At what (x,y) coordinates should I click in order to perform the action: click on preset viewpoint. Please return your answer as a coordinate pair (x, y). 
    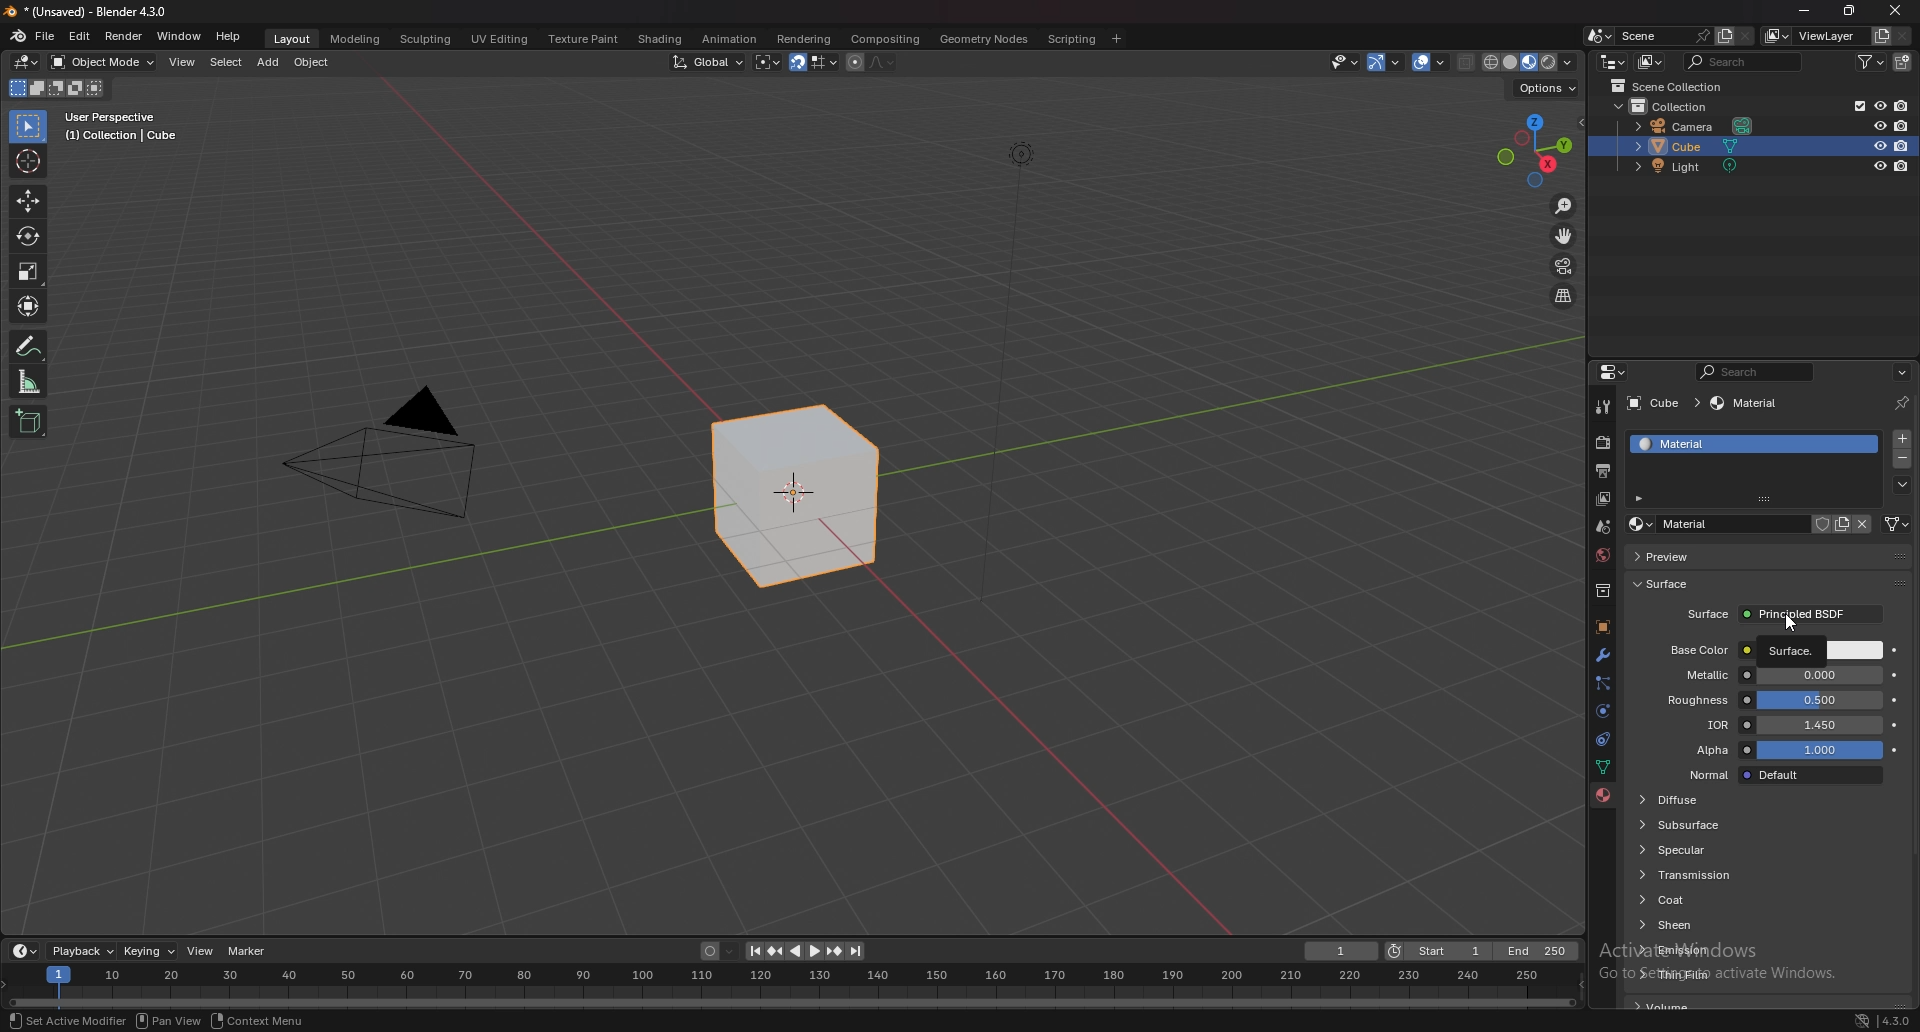
    Looking at the image, I should click on (1535, 150).